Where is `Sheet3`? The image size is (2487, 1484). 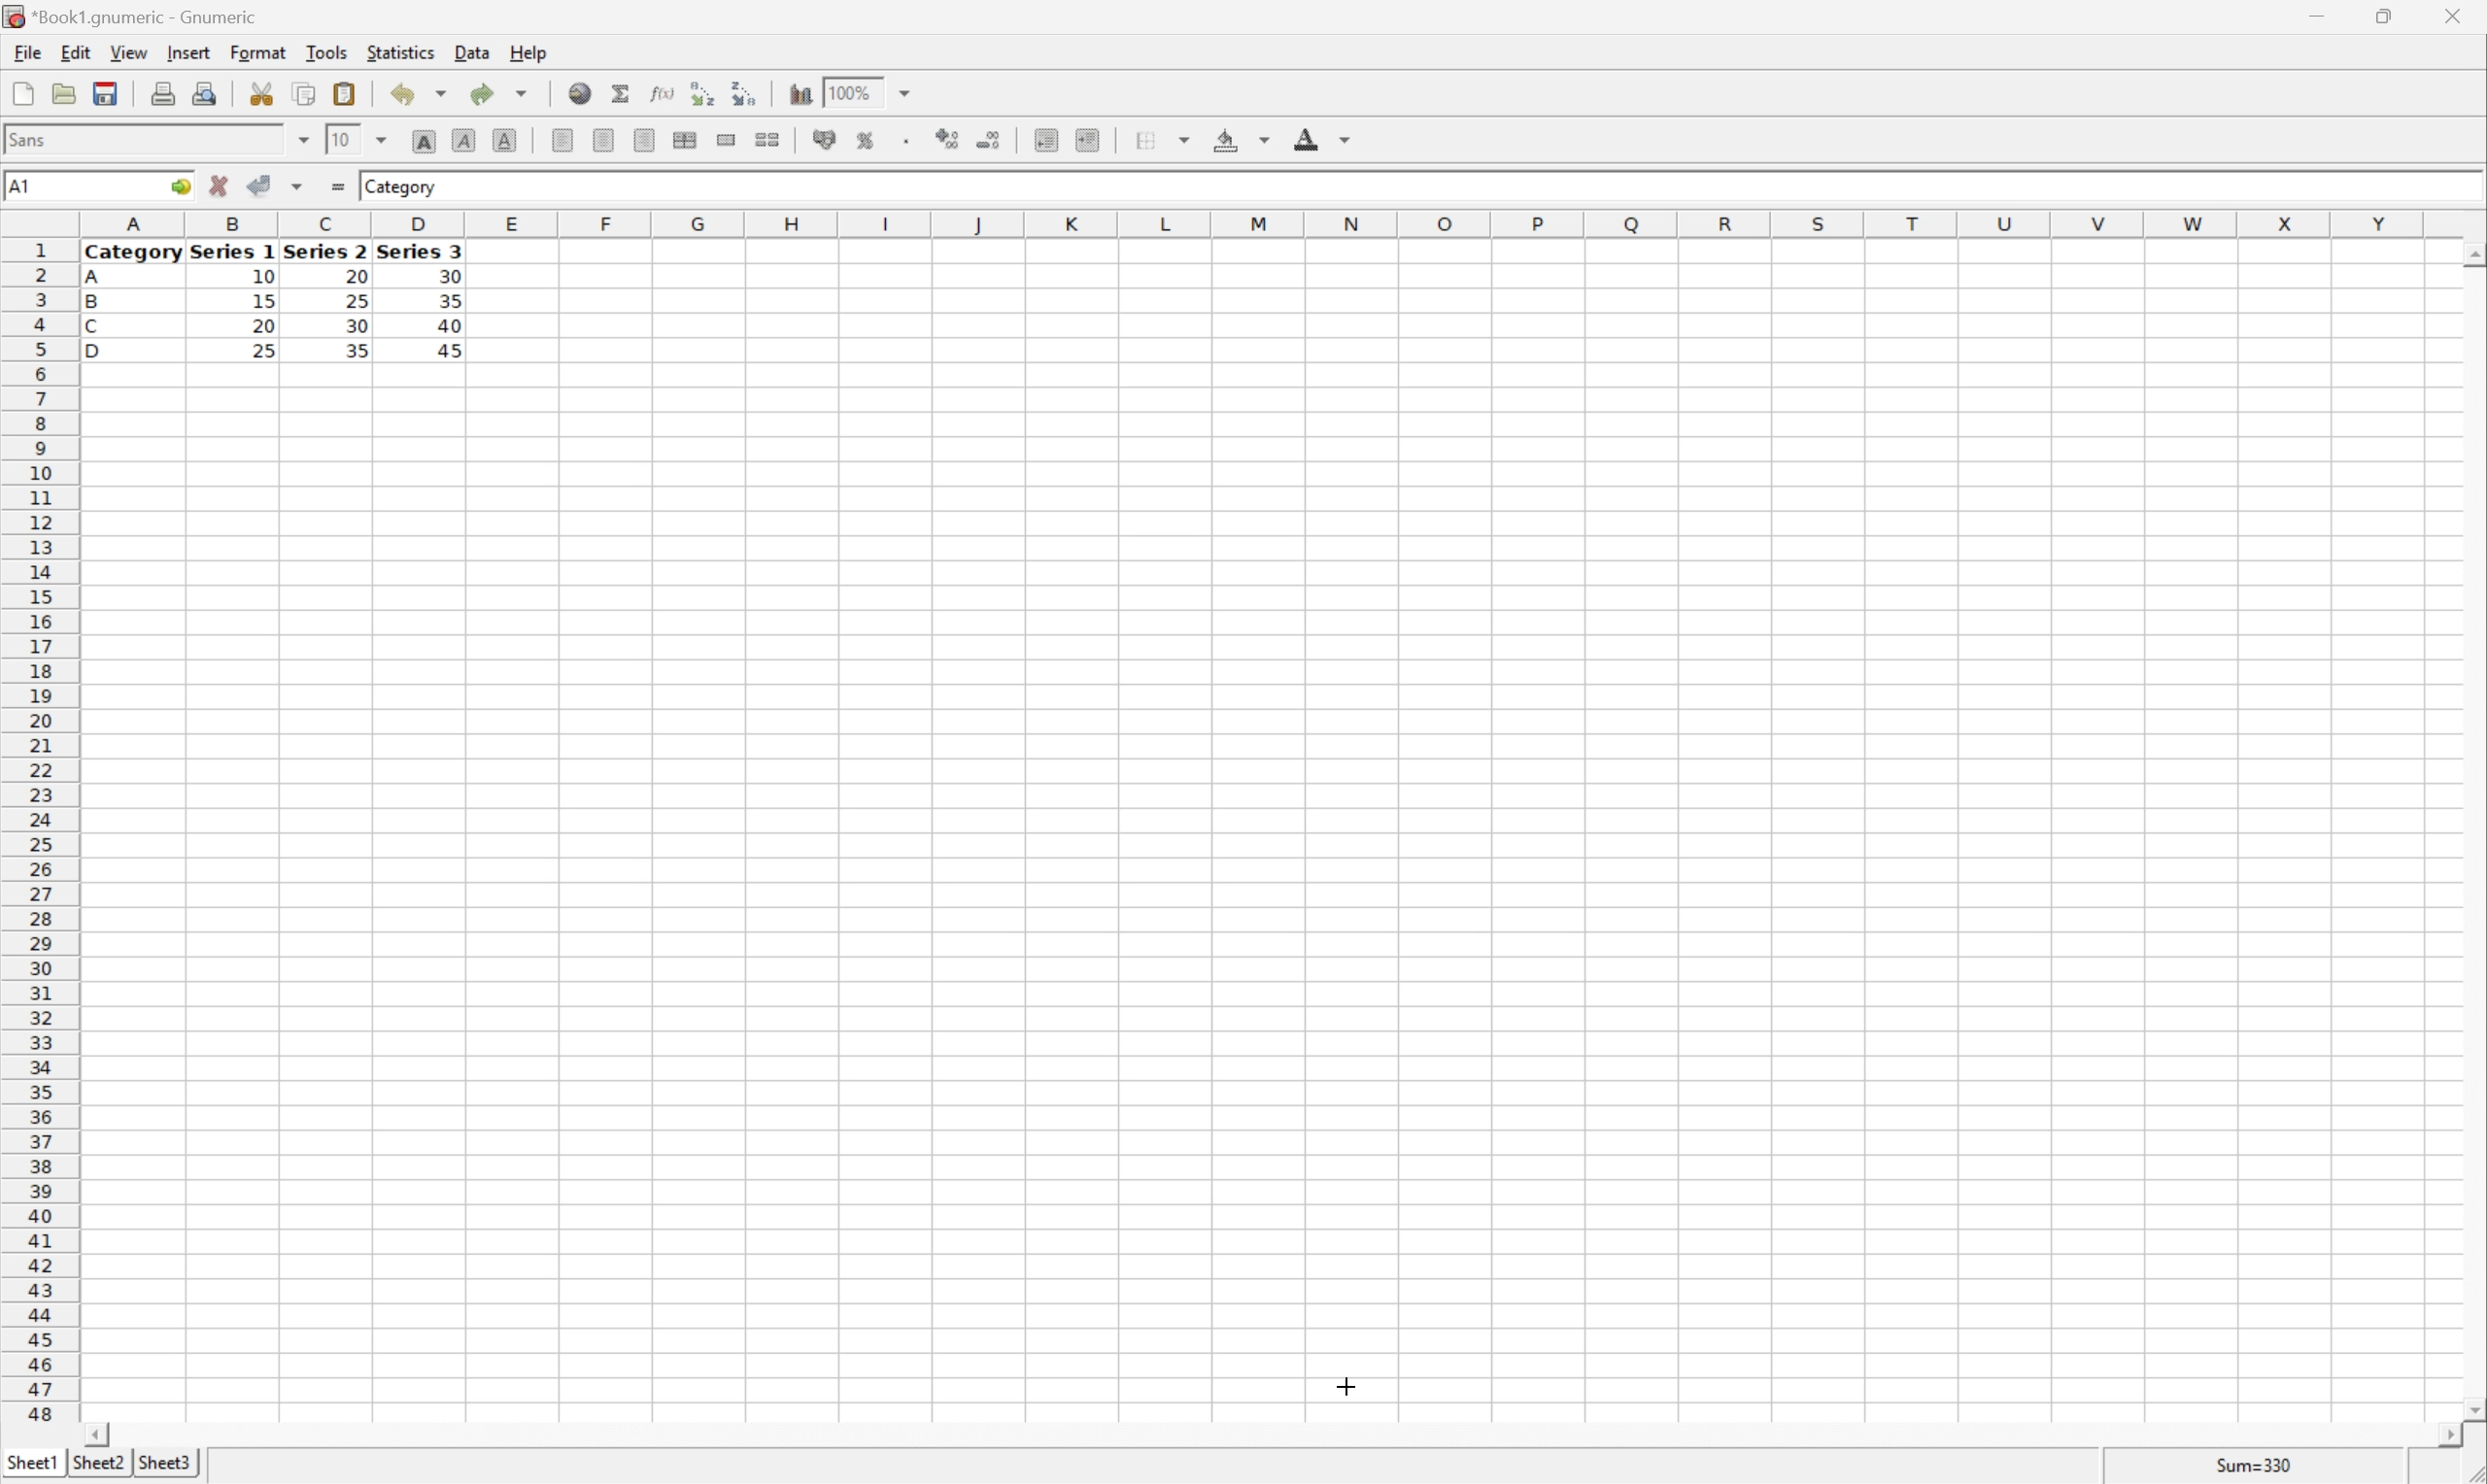
Sheet3 is located at coordinates (167, 1463).